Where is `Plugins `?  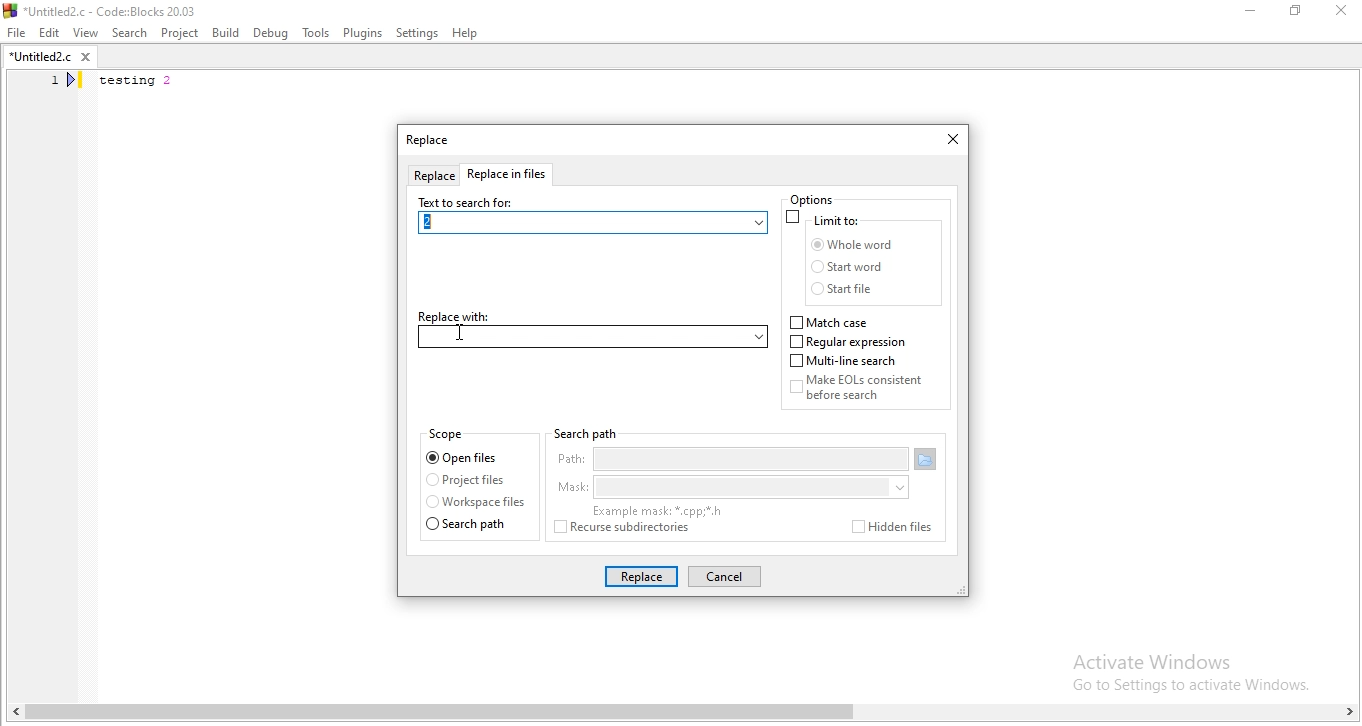 Plugins  is located at coordinates (361, 34).